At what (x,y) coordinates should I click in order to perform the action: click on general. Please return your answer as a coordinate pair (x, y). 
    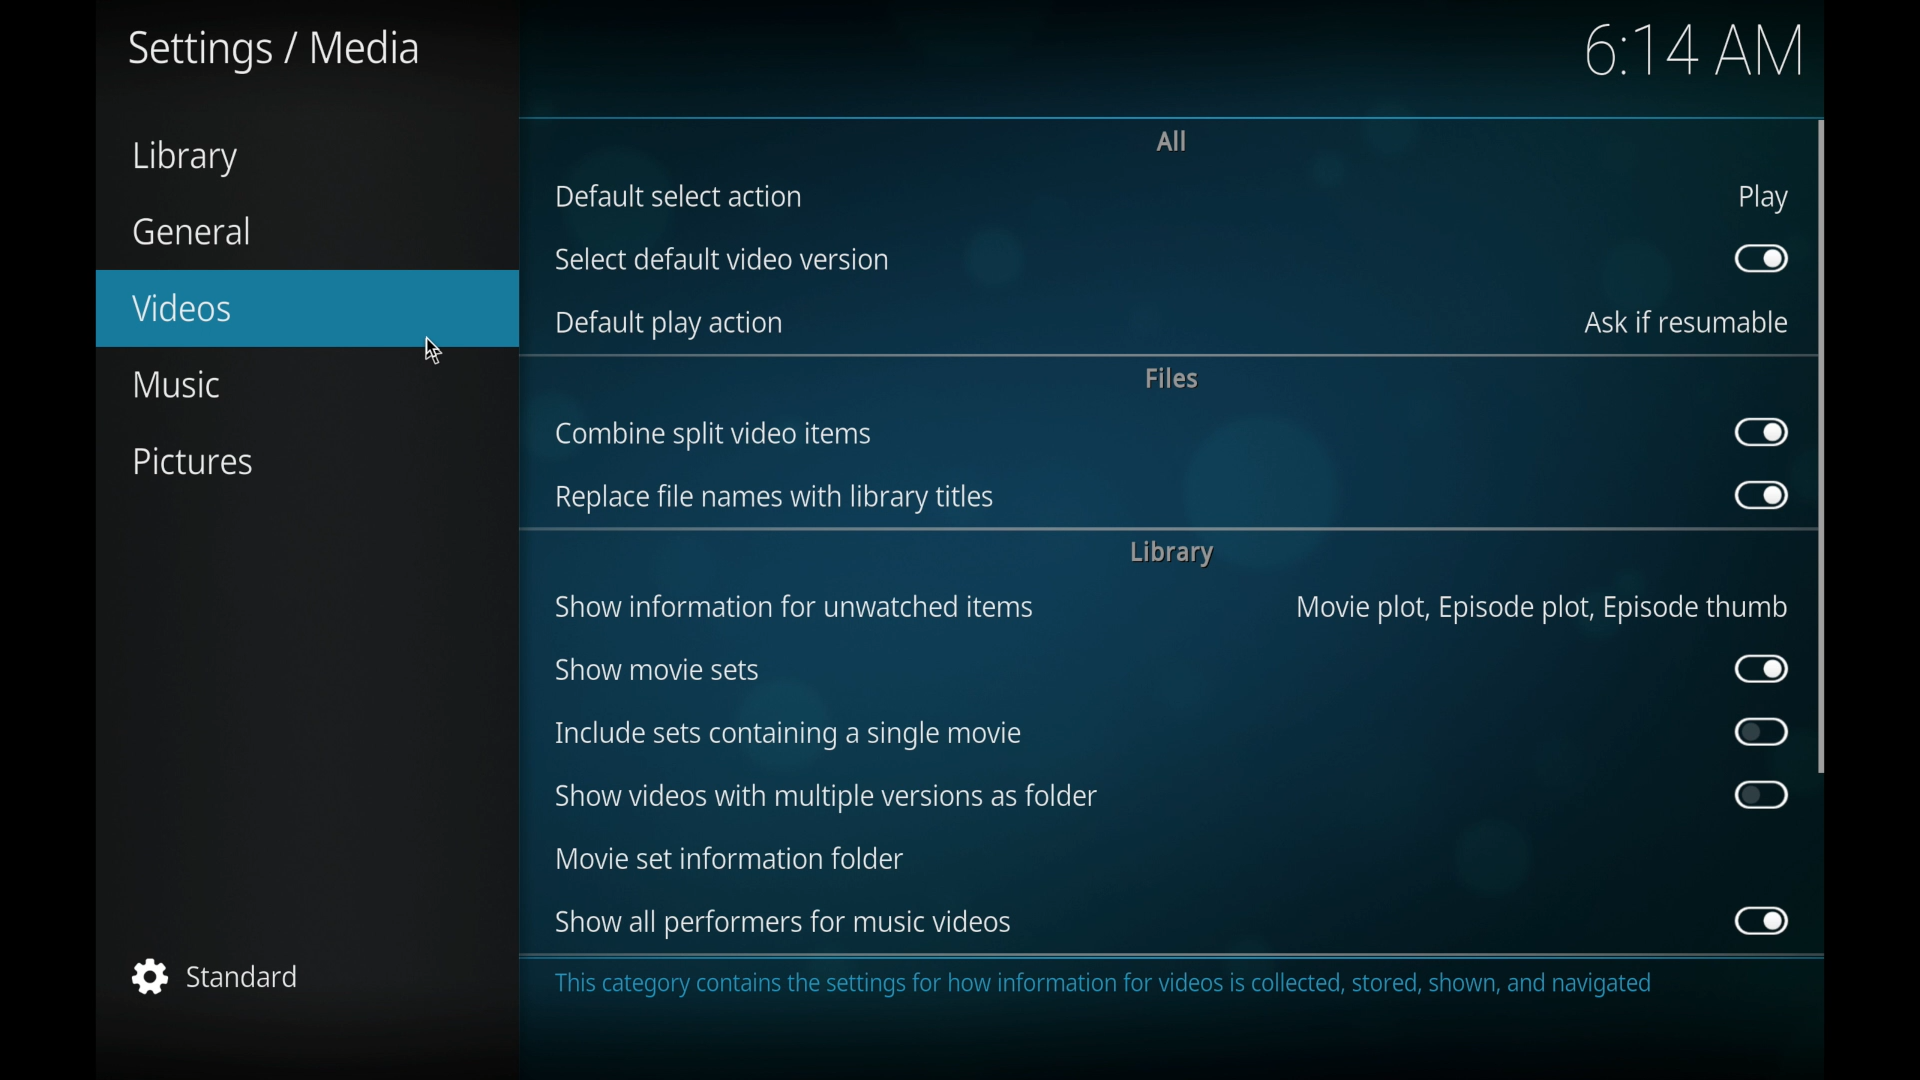
    Looking at the image, I should click on (193, 229).